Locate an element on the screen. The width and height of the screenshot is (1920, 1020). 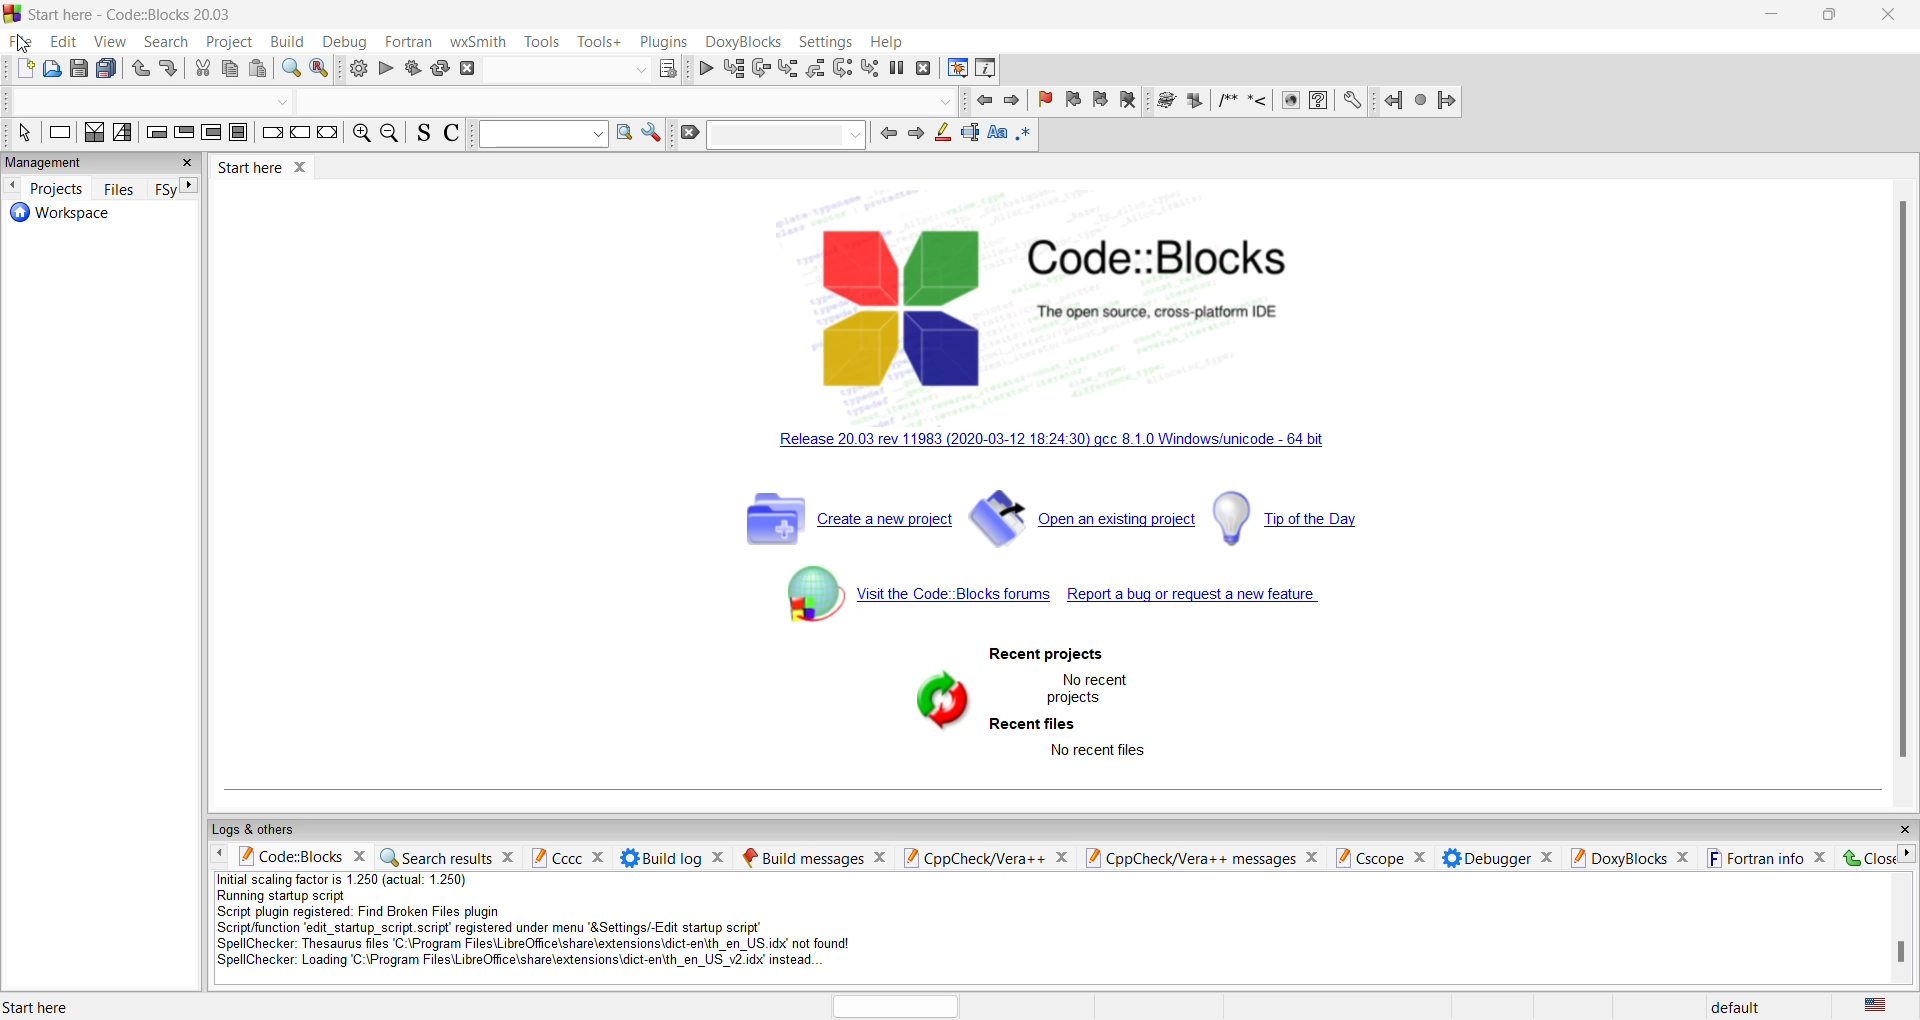
standard selection is located at coordinates (967, 136).